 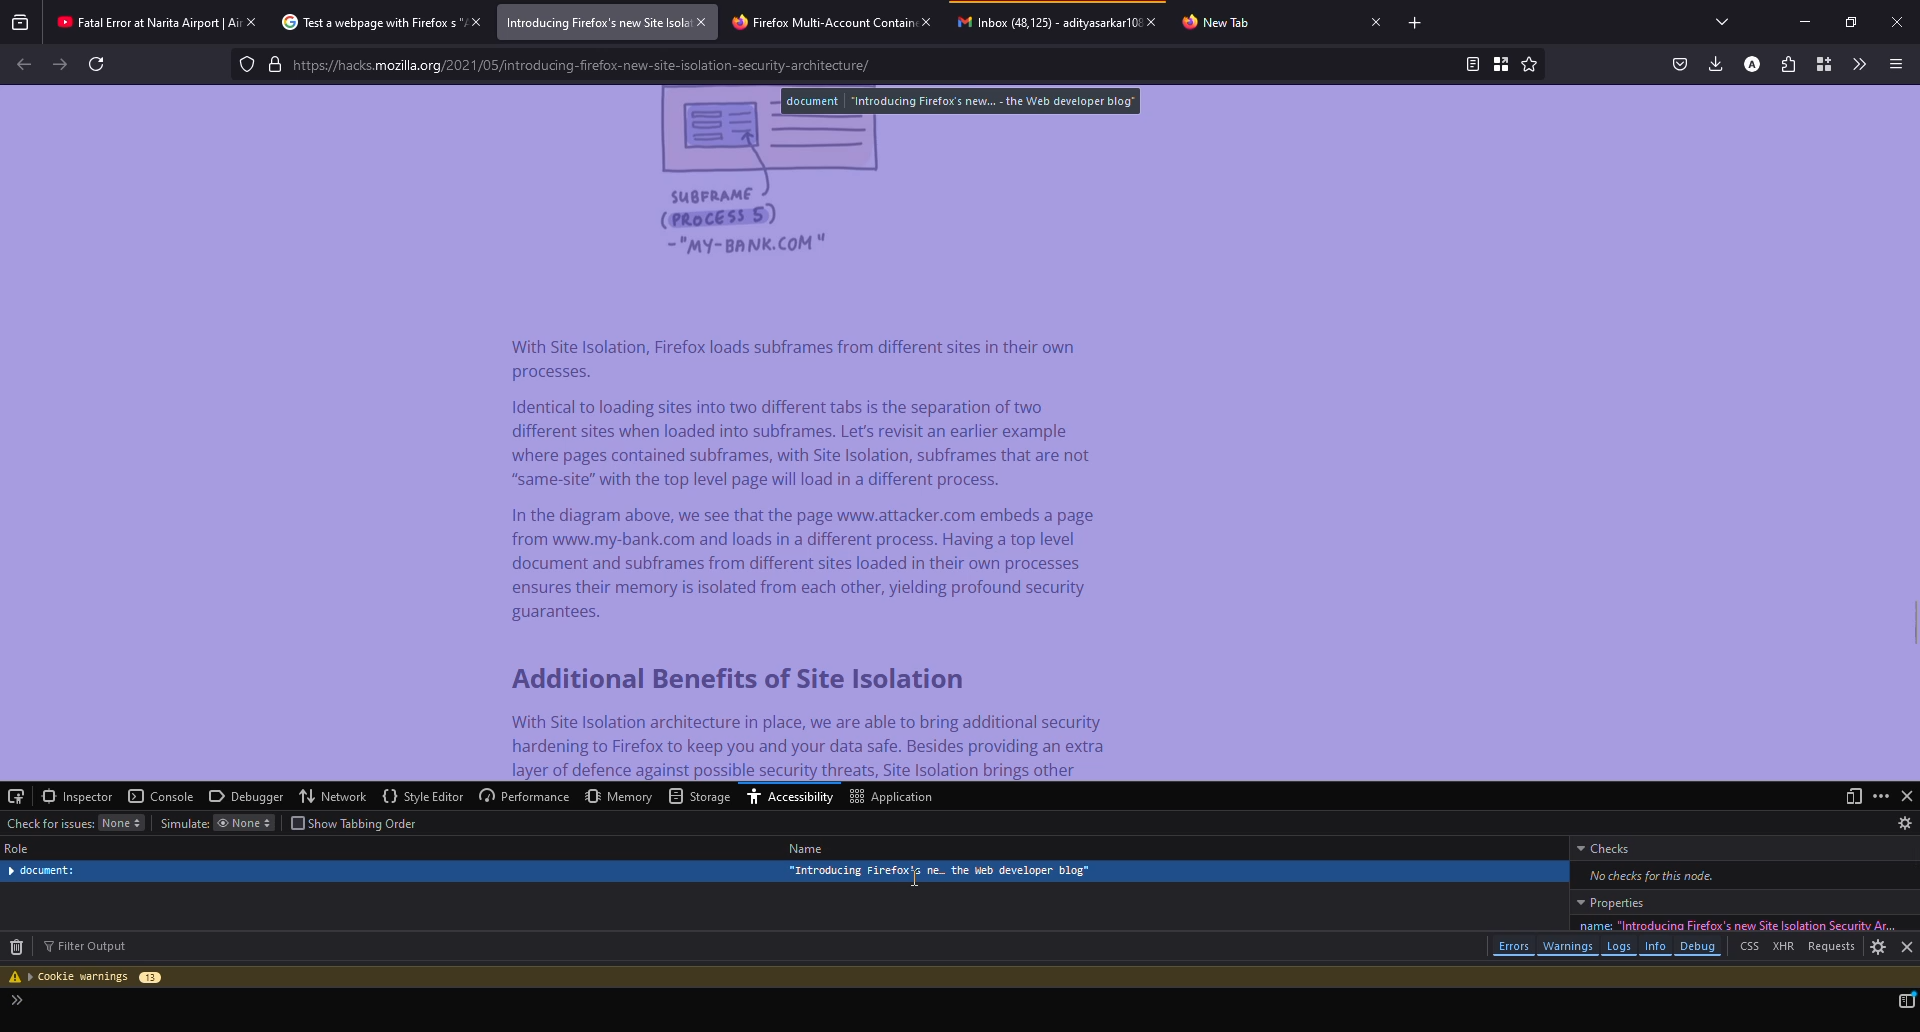 I want to click on menu, so click(x=1894, y=64).